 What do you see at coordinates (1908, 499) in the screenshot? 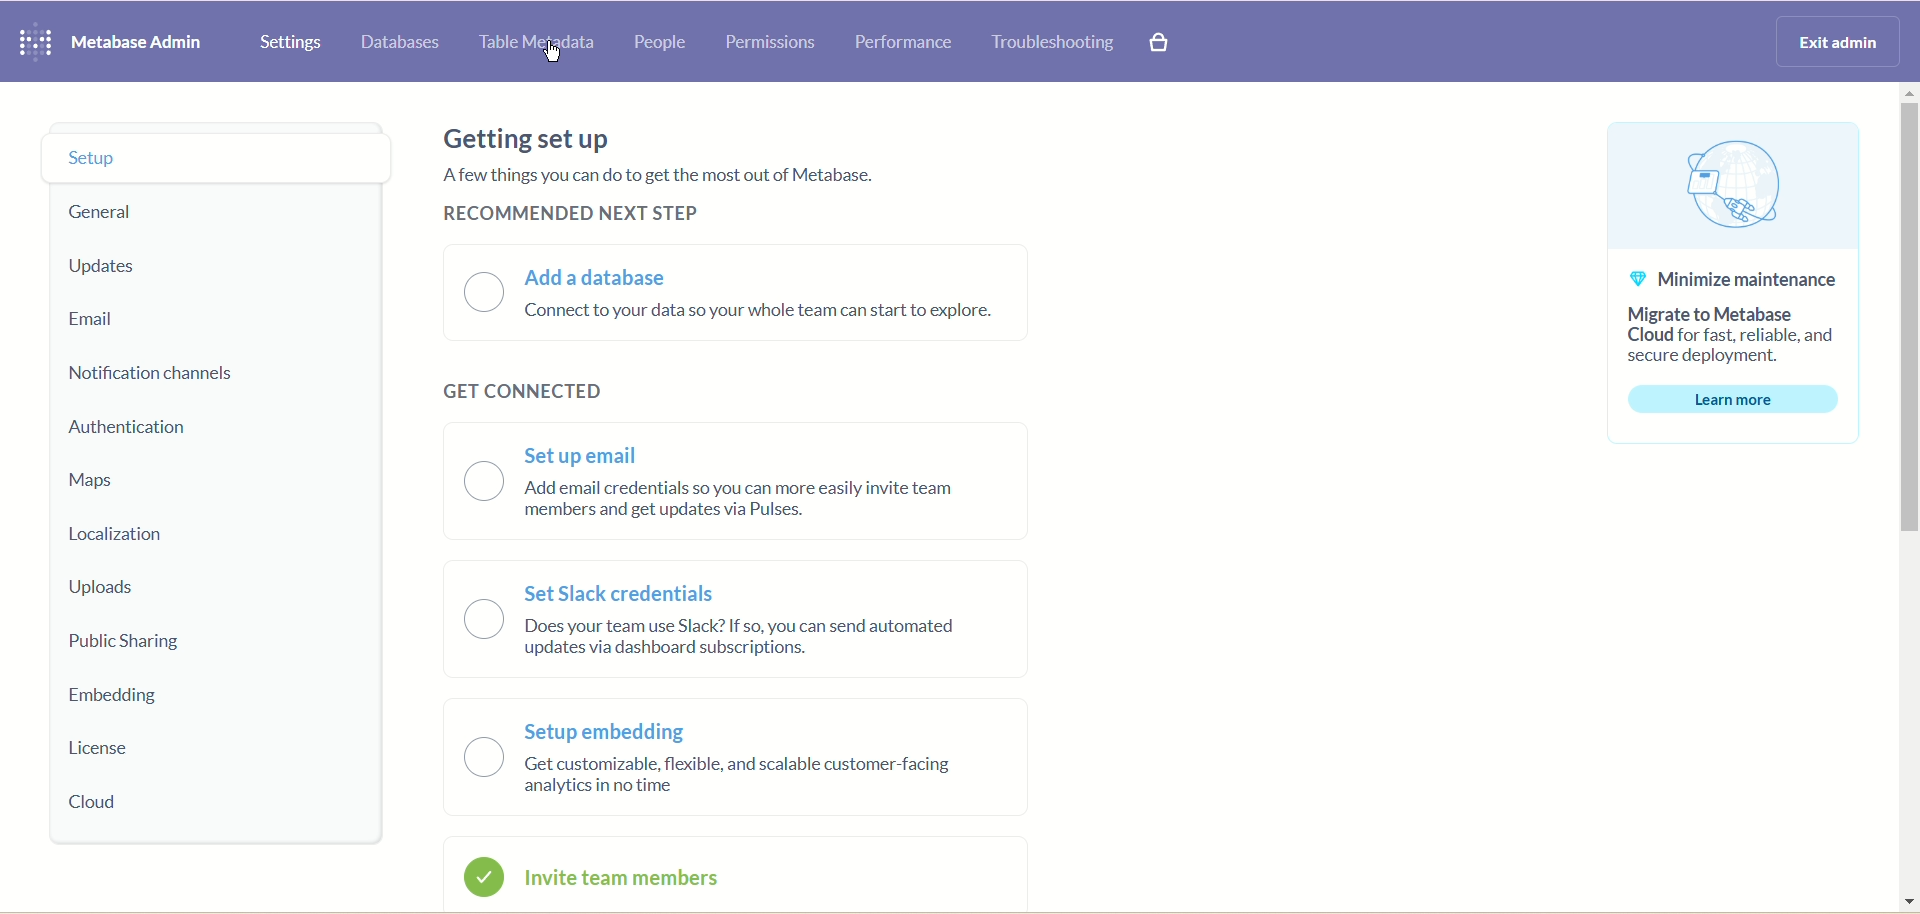
I see `vertical scroll bar` at bounding box center [1908, 499].